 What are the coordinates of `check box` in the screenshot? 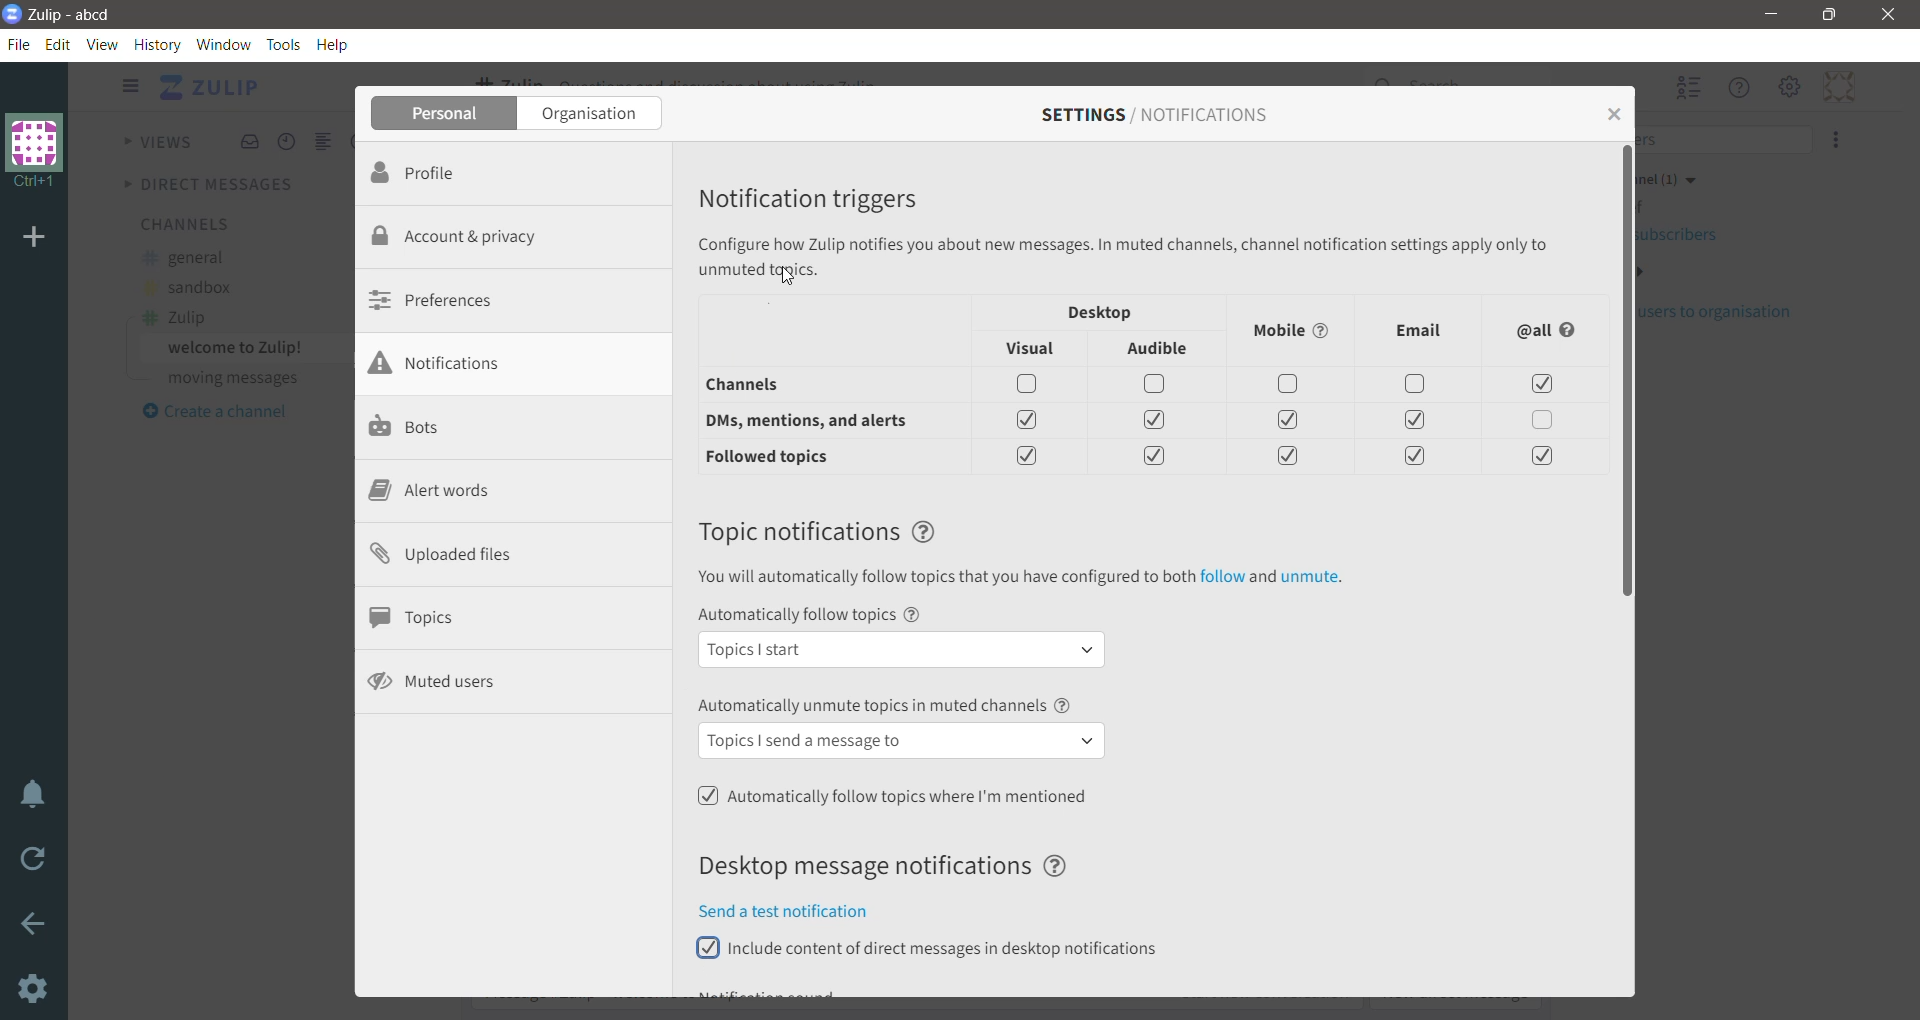 It's located at (1415, 457).